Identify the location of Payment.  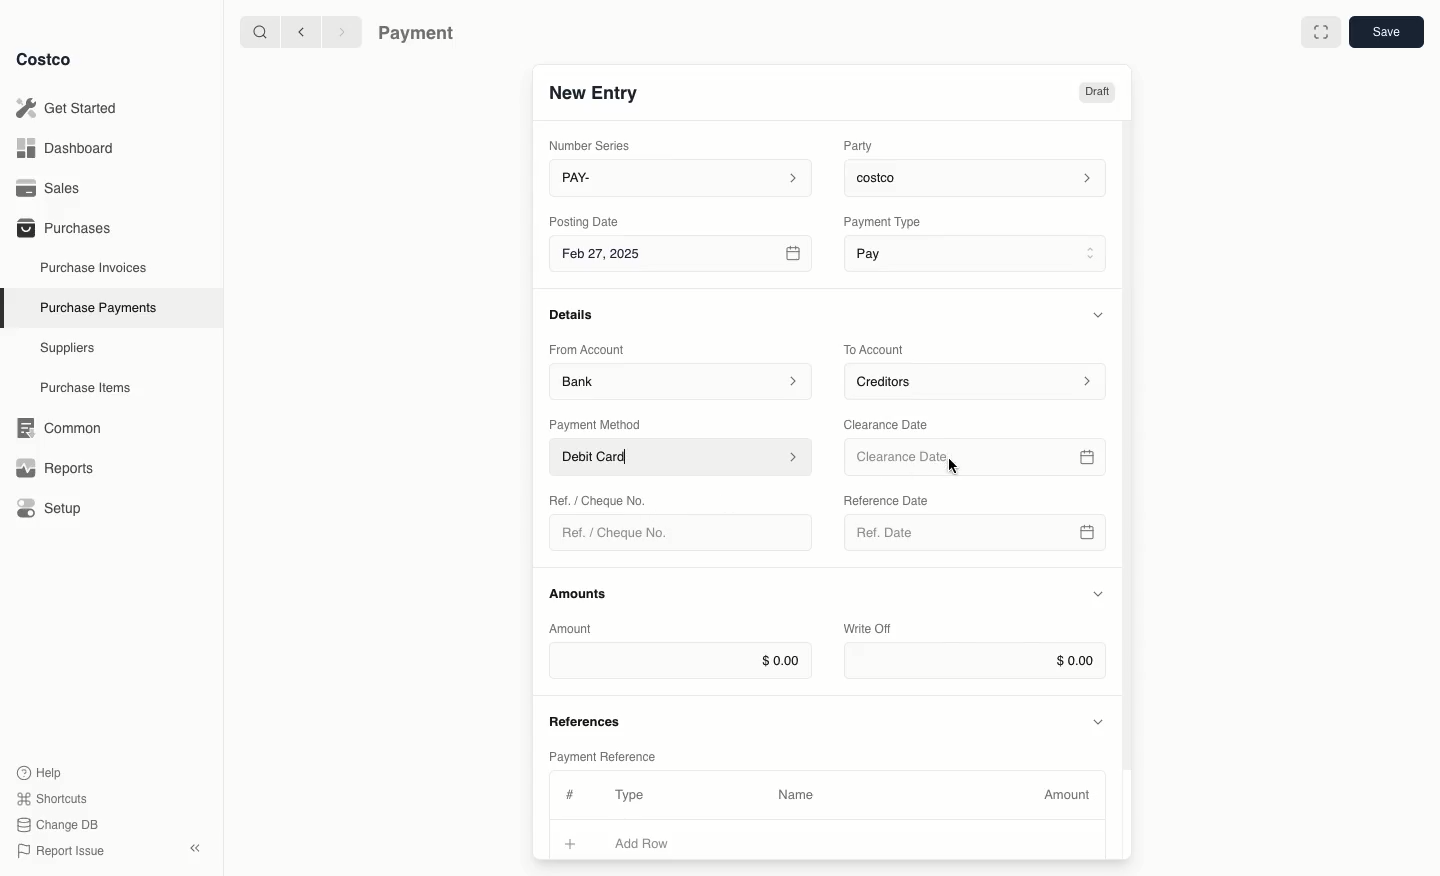
(421, 35).